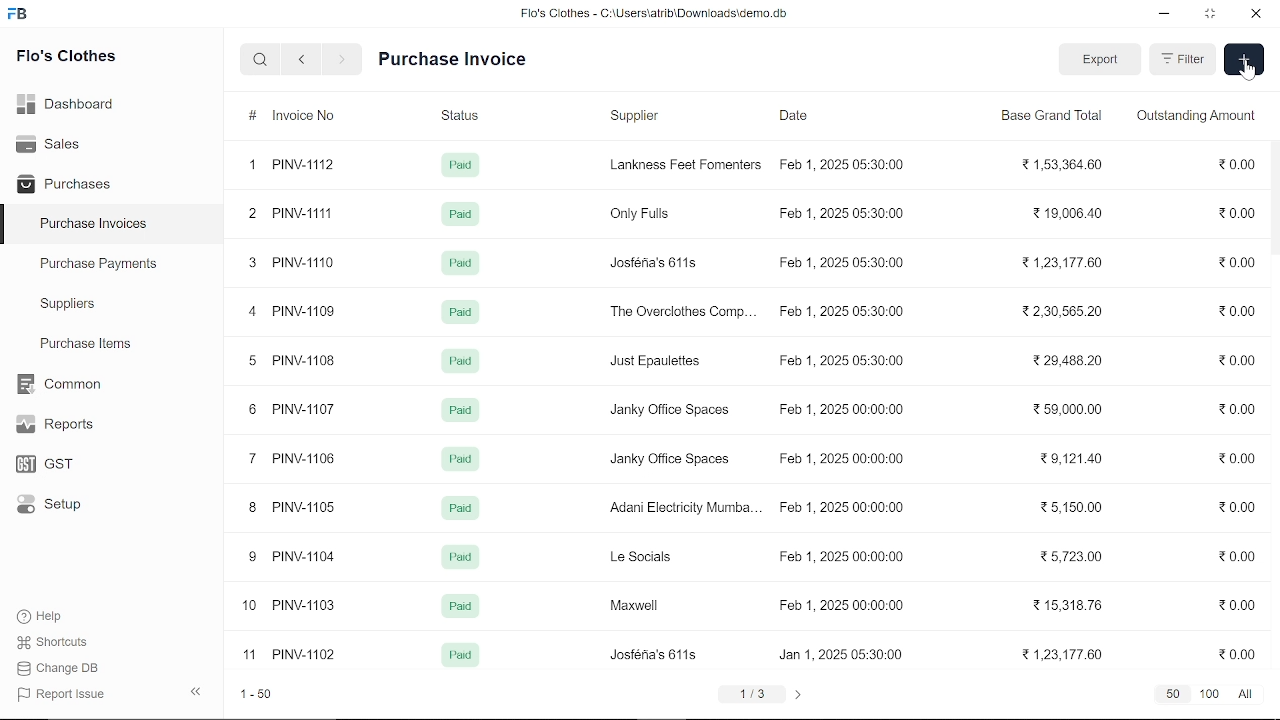 This screenshot has height=720, width=1280. What do you see at coordinates (112, 268) in the screenshot?
I see `Purchase Payments` at bounding box center [112, 268].